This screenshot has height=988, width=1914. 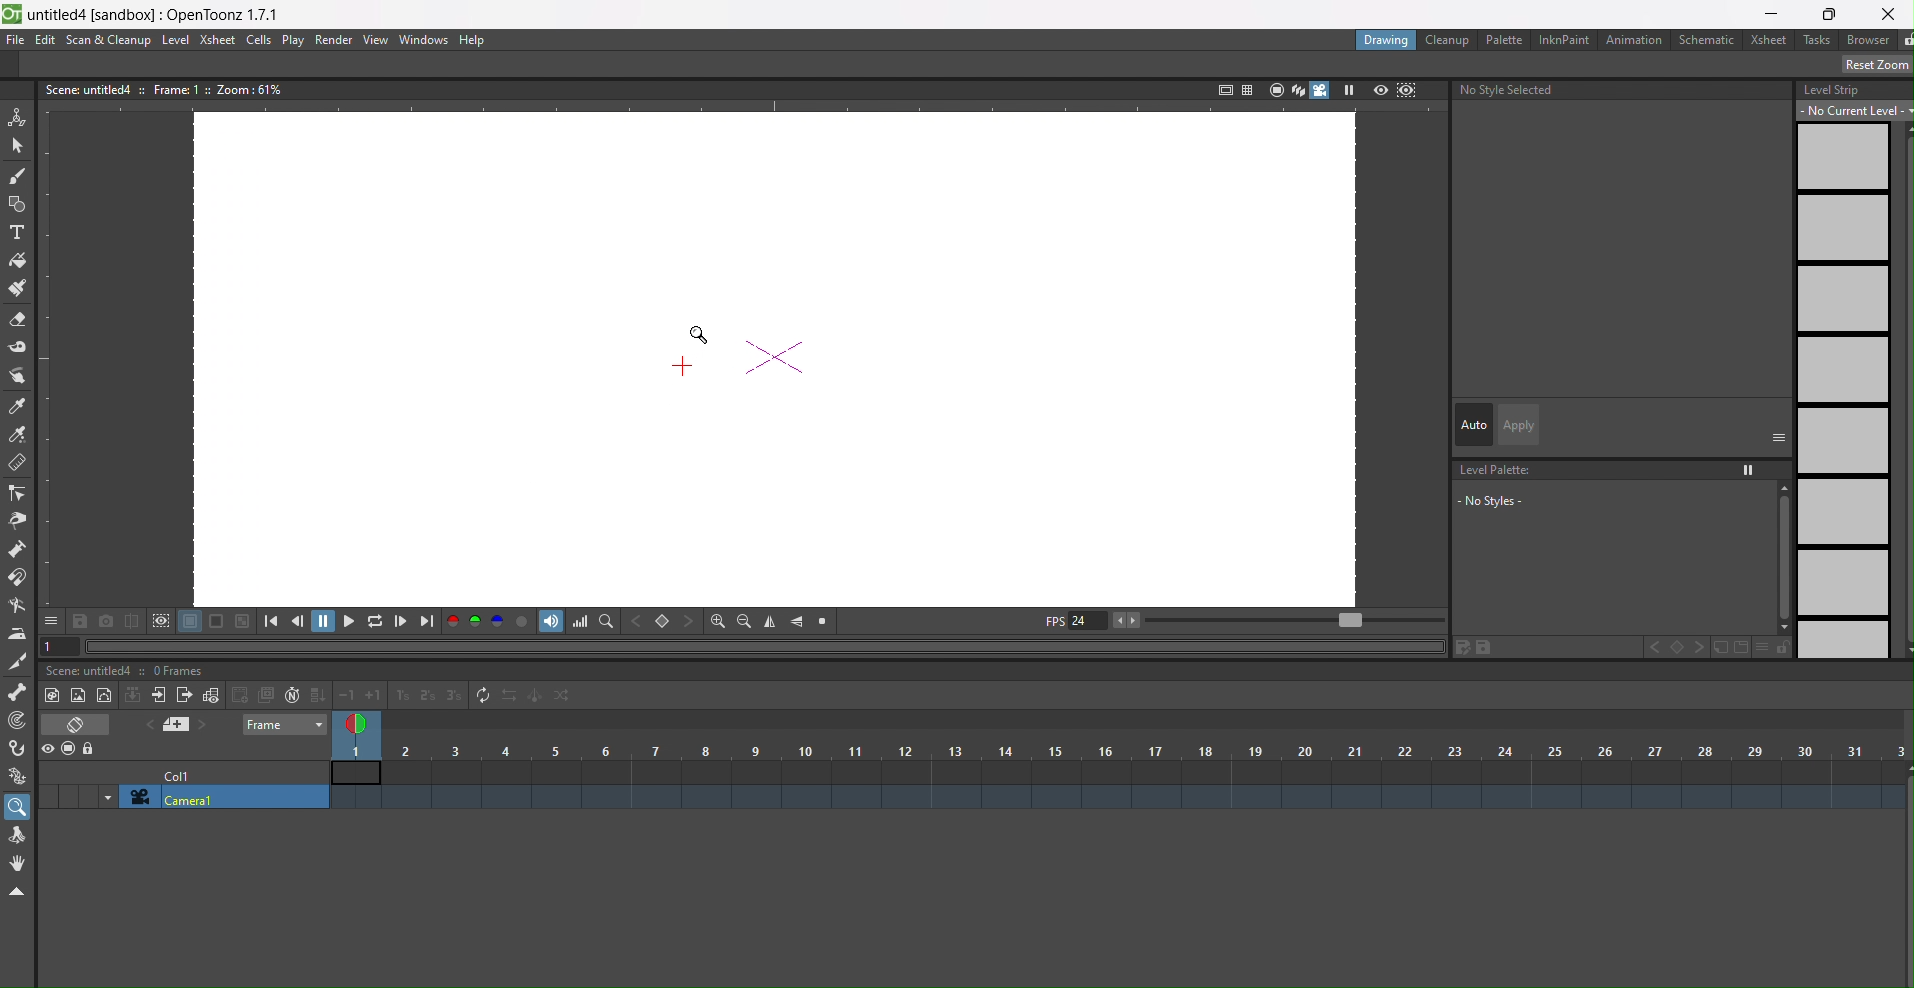 What do you see at coordinates (1870, 42) in the screenshot?
I see `browser` at bounding box center [1870, 42].